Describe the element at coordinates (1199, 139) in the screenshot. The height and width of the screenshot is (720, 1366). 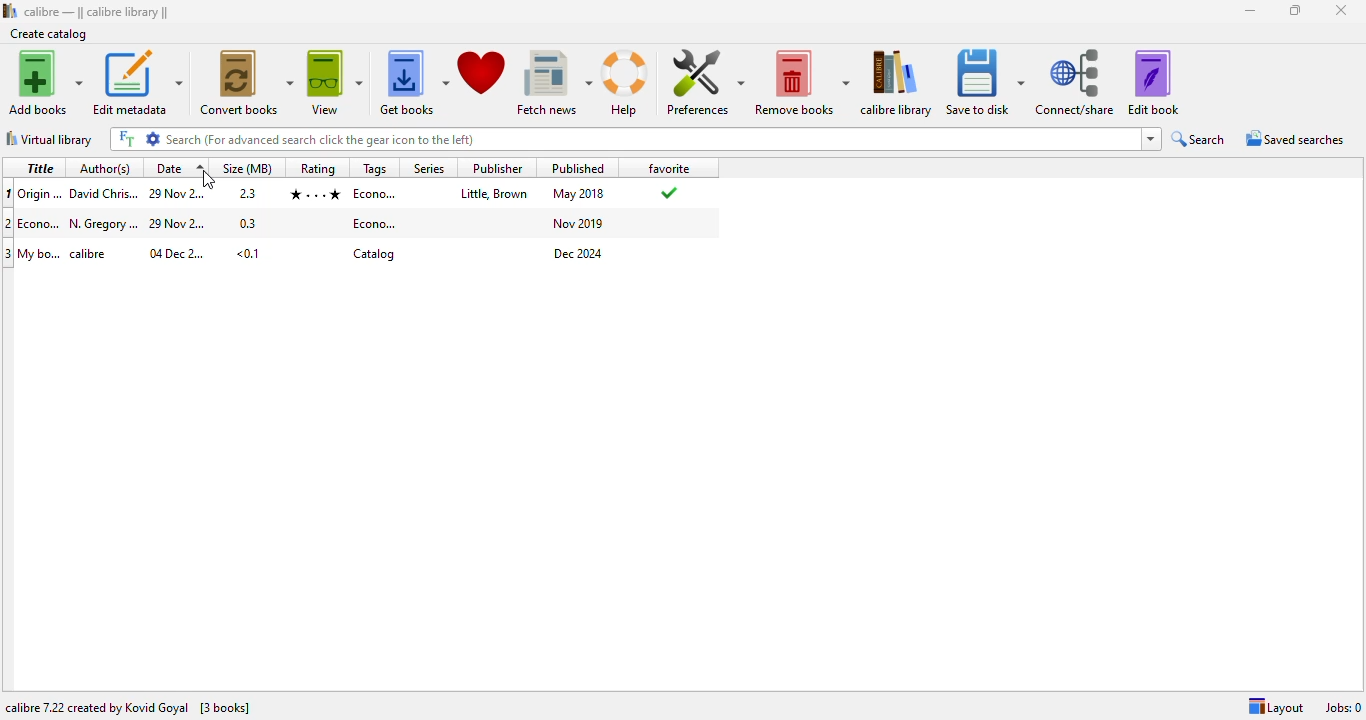
I see `search` at that location.